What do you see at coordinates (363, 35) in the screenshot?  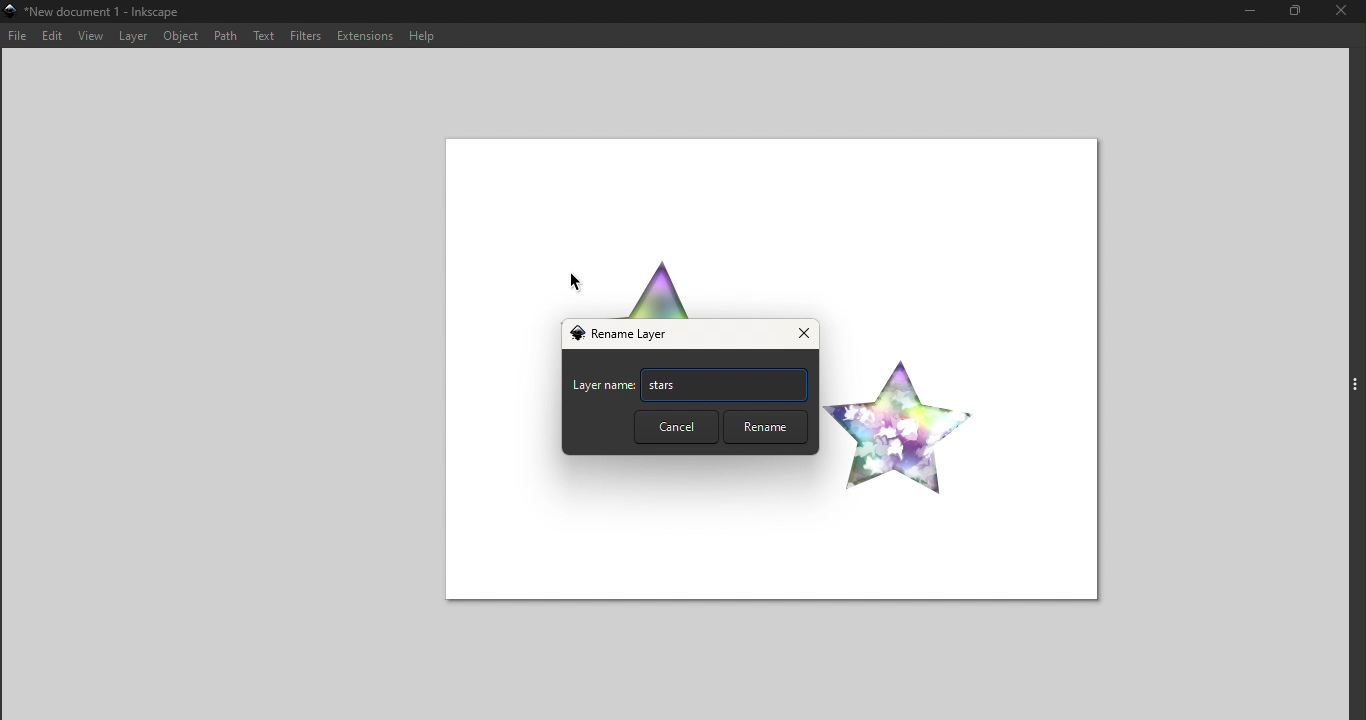 I see `extensions` at bounding box center [363, 35].